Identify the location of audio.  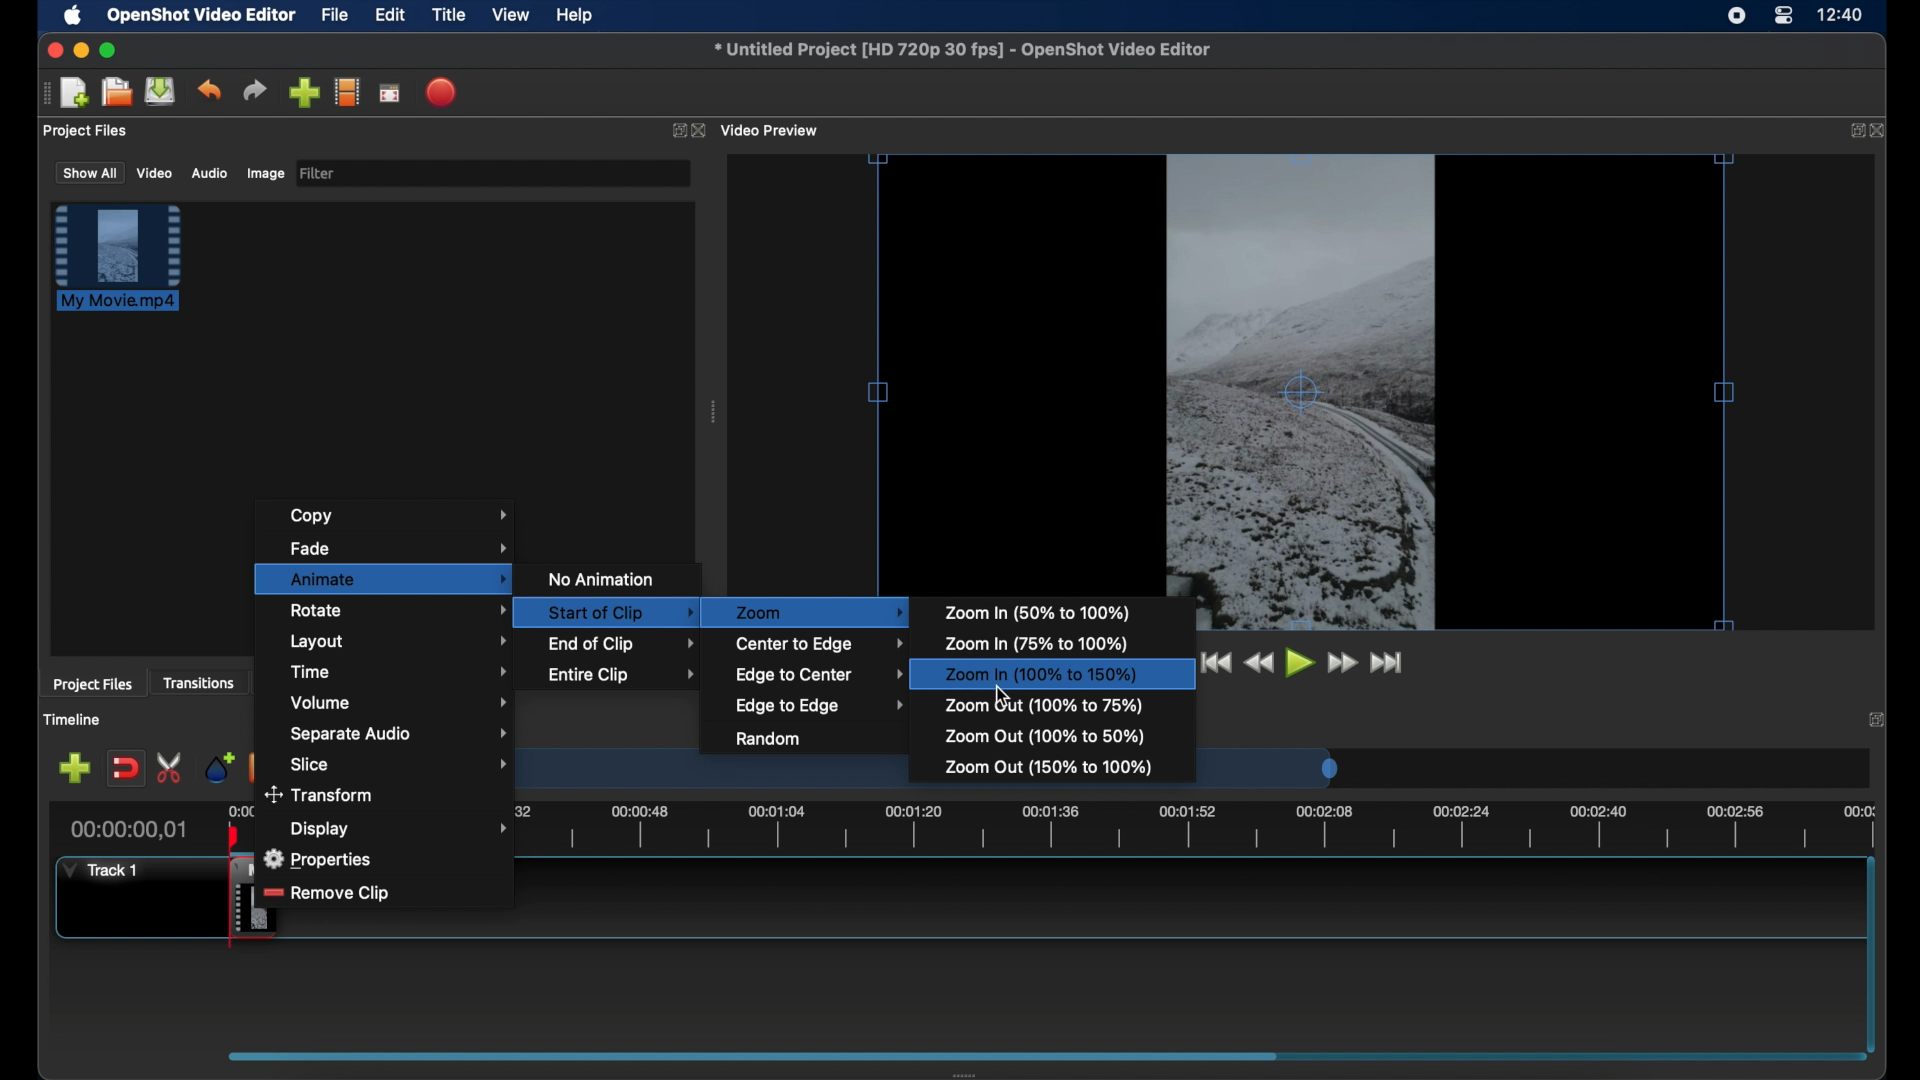
(208, 174).